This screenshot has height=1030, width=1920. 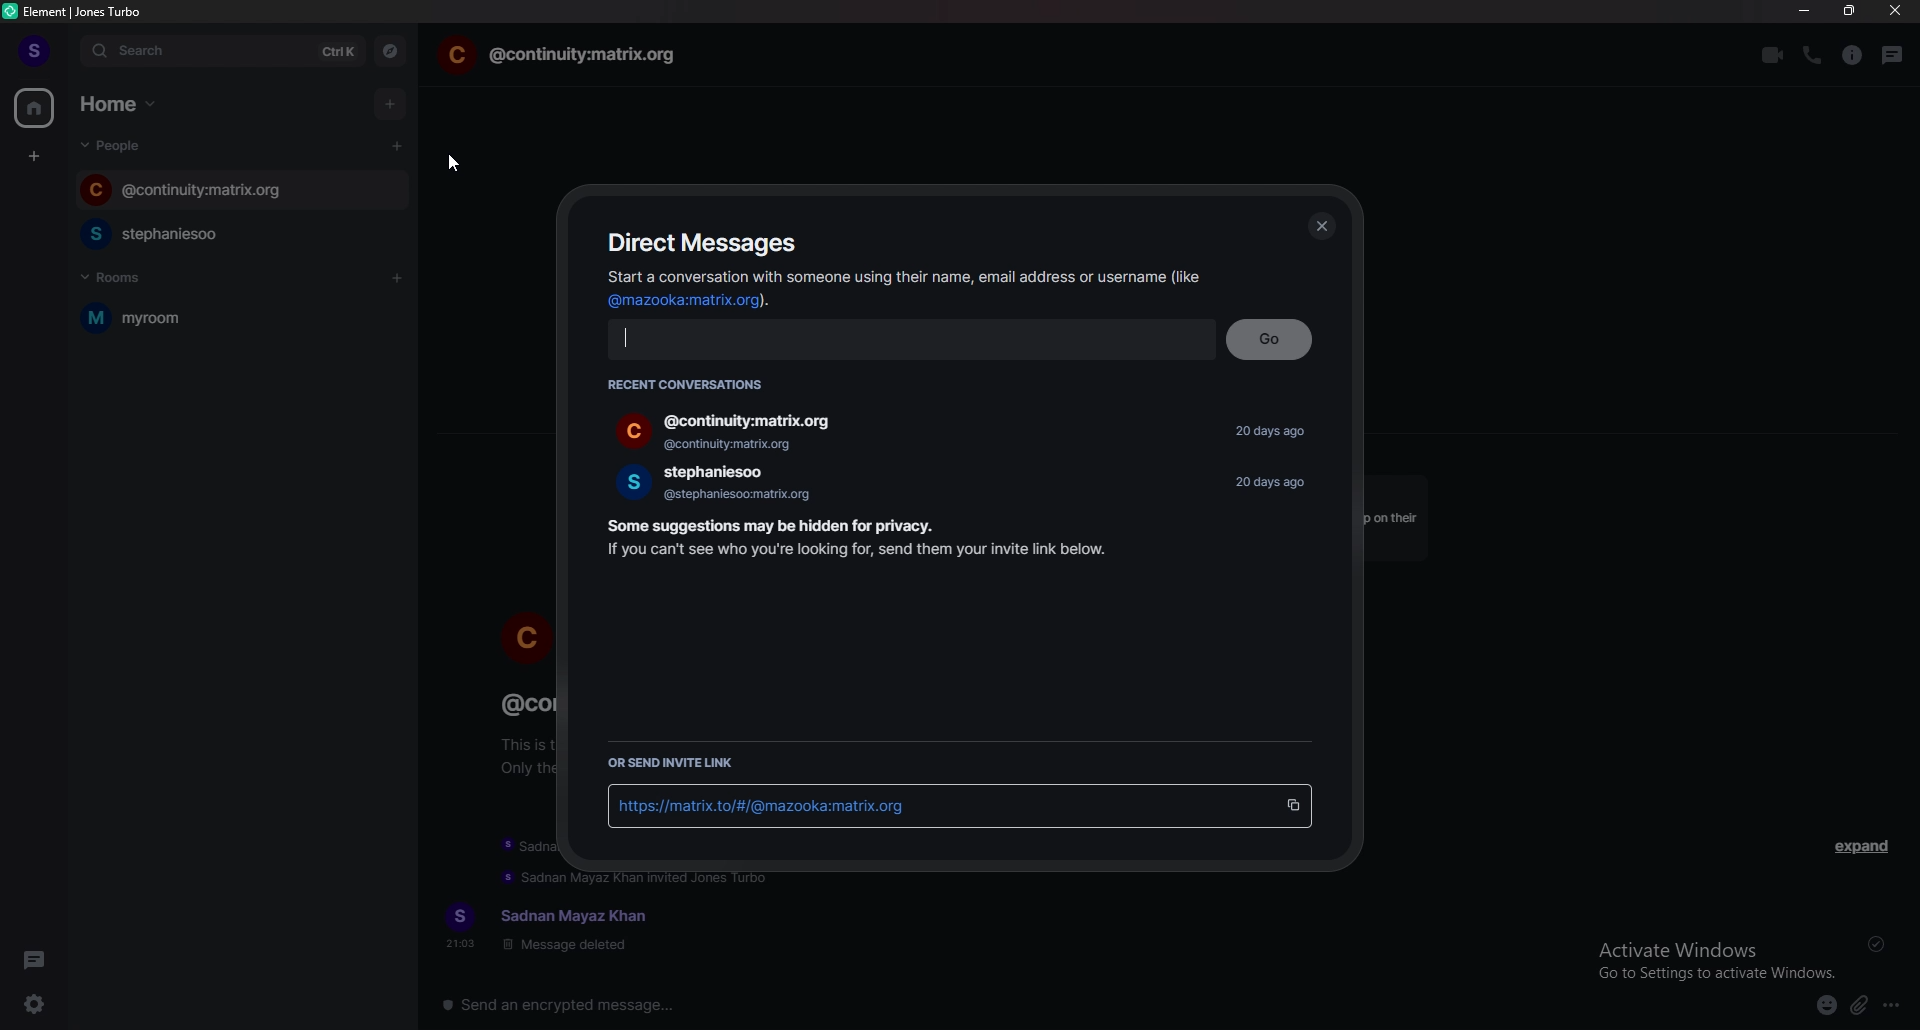 What do you see at coordinates (36, 51) in the screenshot?
I see `profile` at bounding box center [36, 51].